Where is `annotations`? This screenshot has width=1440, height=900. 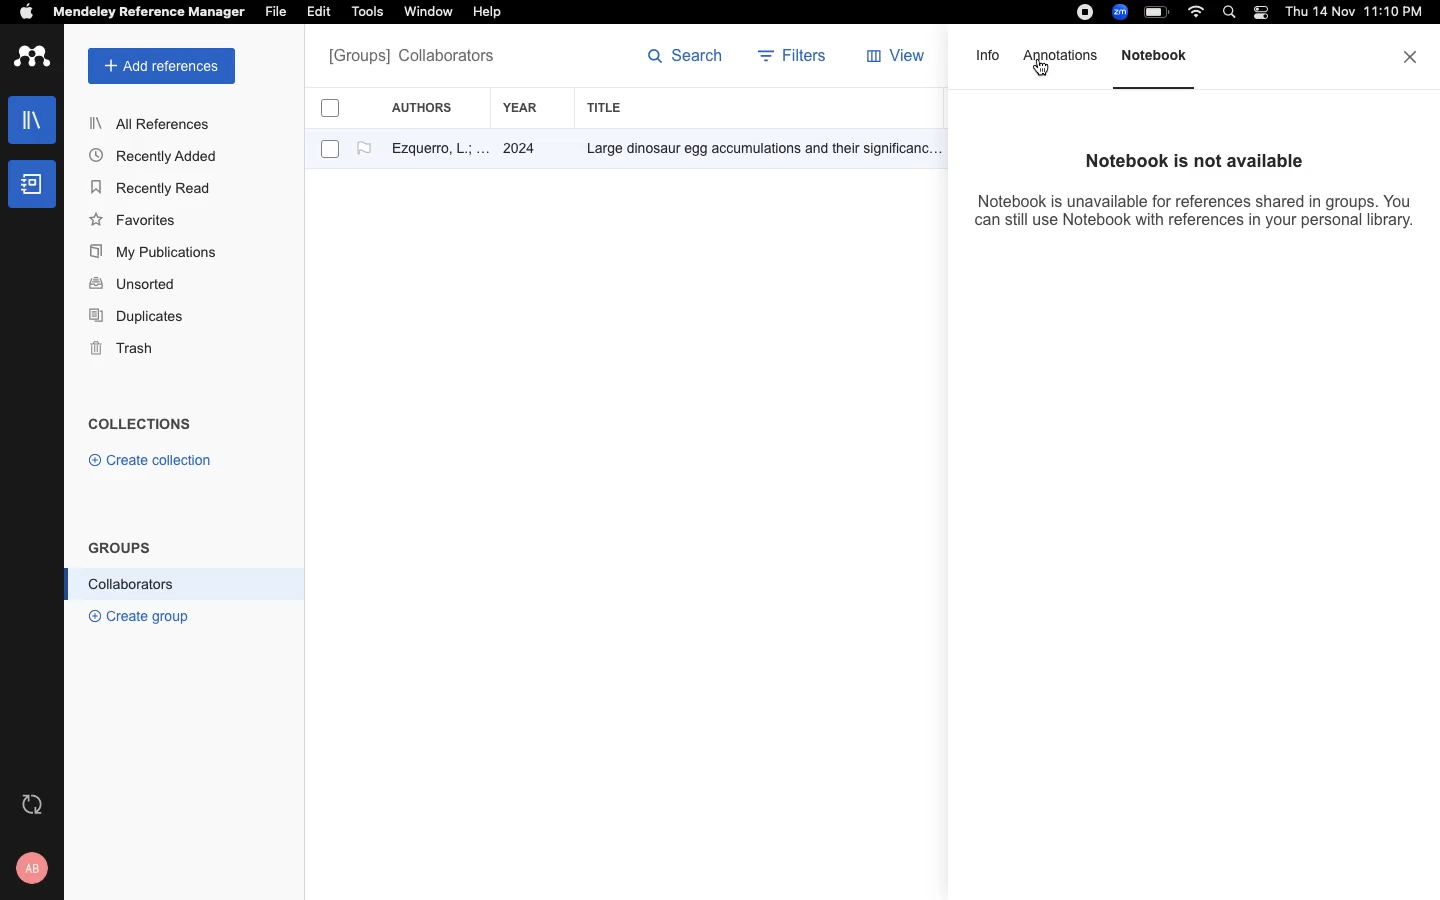
annotations is located at coordinates (1062, 56).